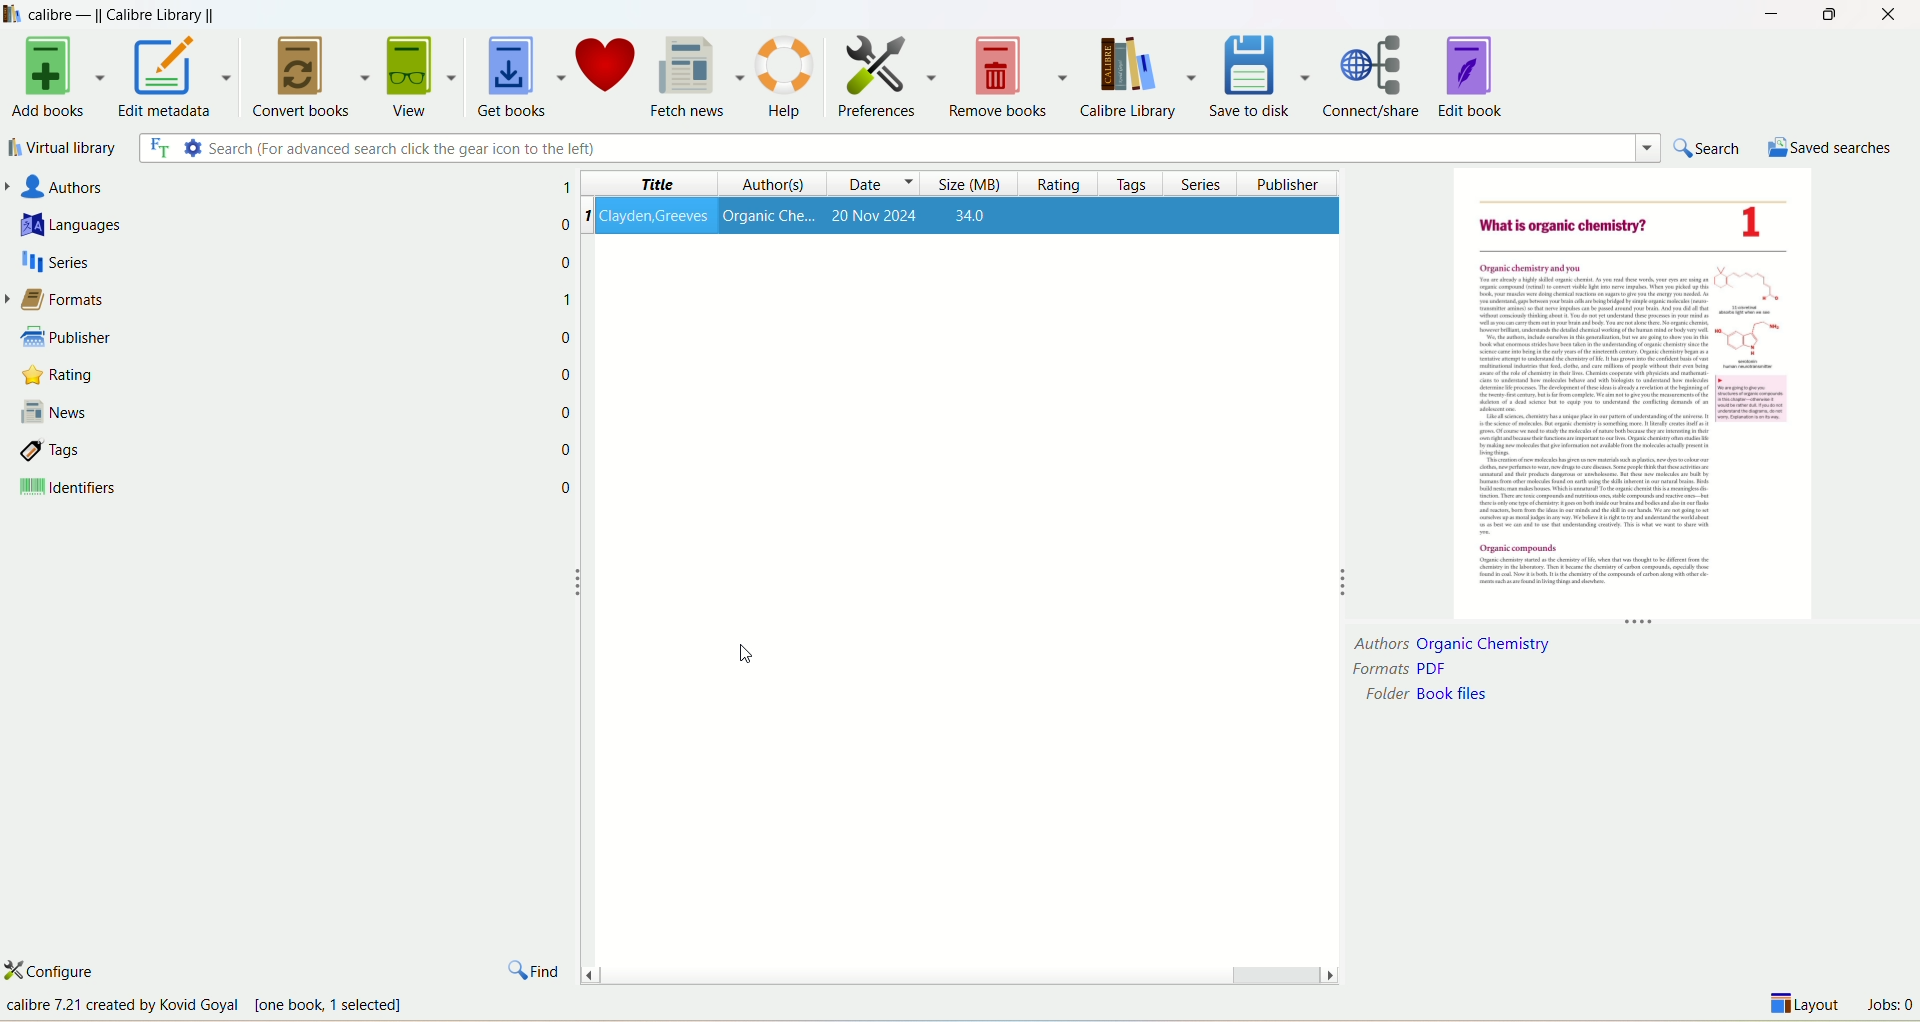  What do you see at coordinates (128, 13) in the screenshot?
I see `calibre` at bounding box center [128, 13].